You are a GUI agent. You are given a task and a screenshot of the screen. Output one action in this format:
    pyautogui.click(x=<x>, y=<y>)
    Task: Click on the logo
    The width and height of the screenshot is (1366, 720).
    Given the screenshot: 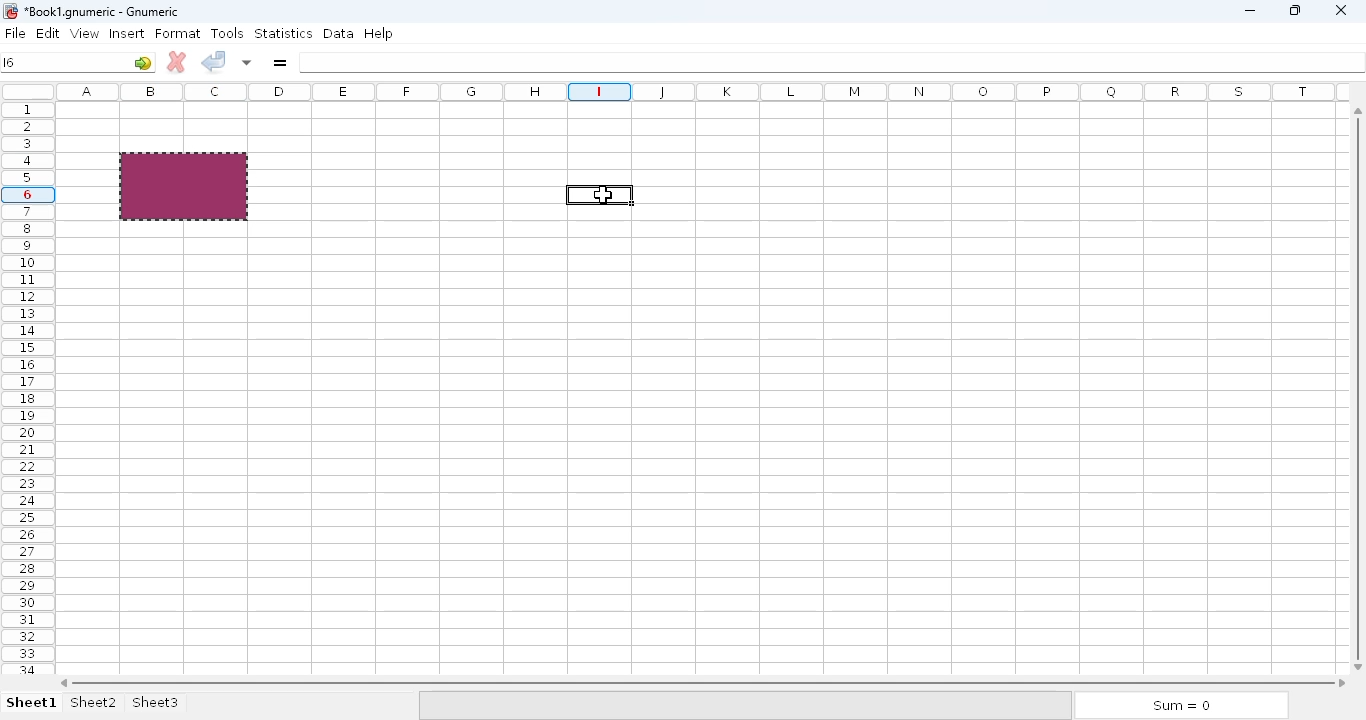 What is the action you would take?
    pyautogui.click(x=10, y=12)
    